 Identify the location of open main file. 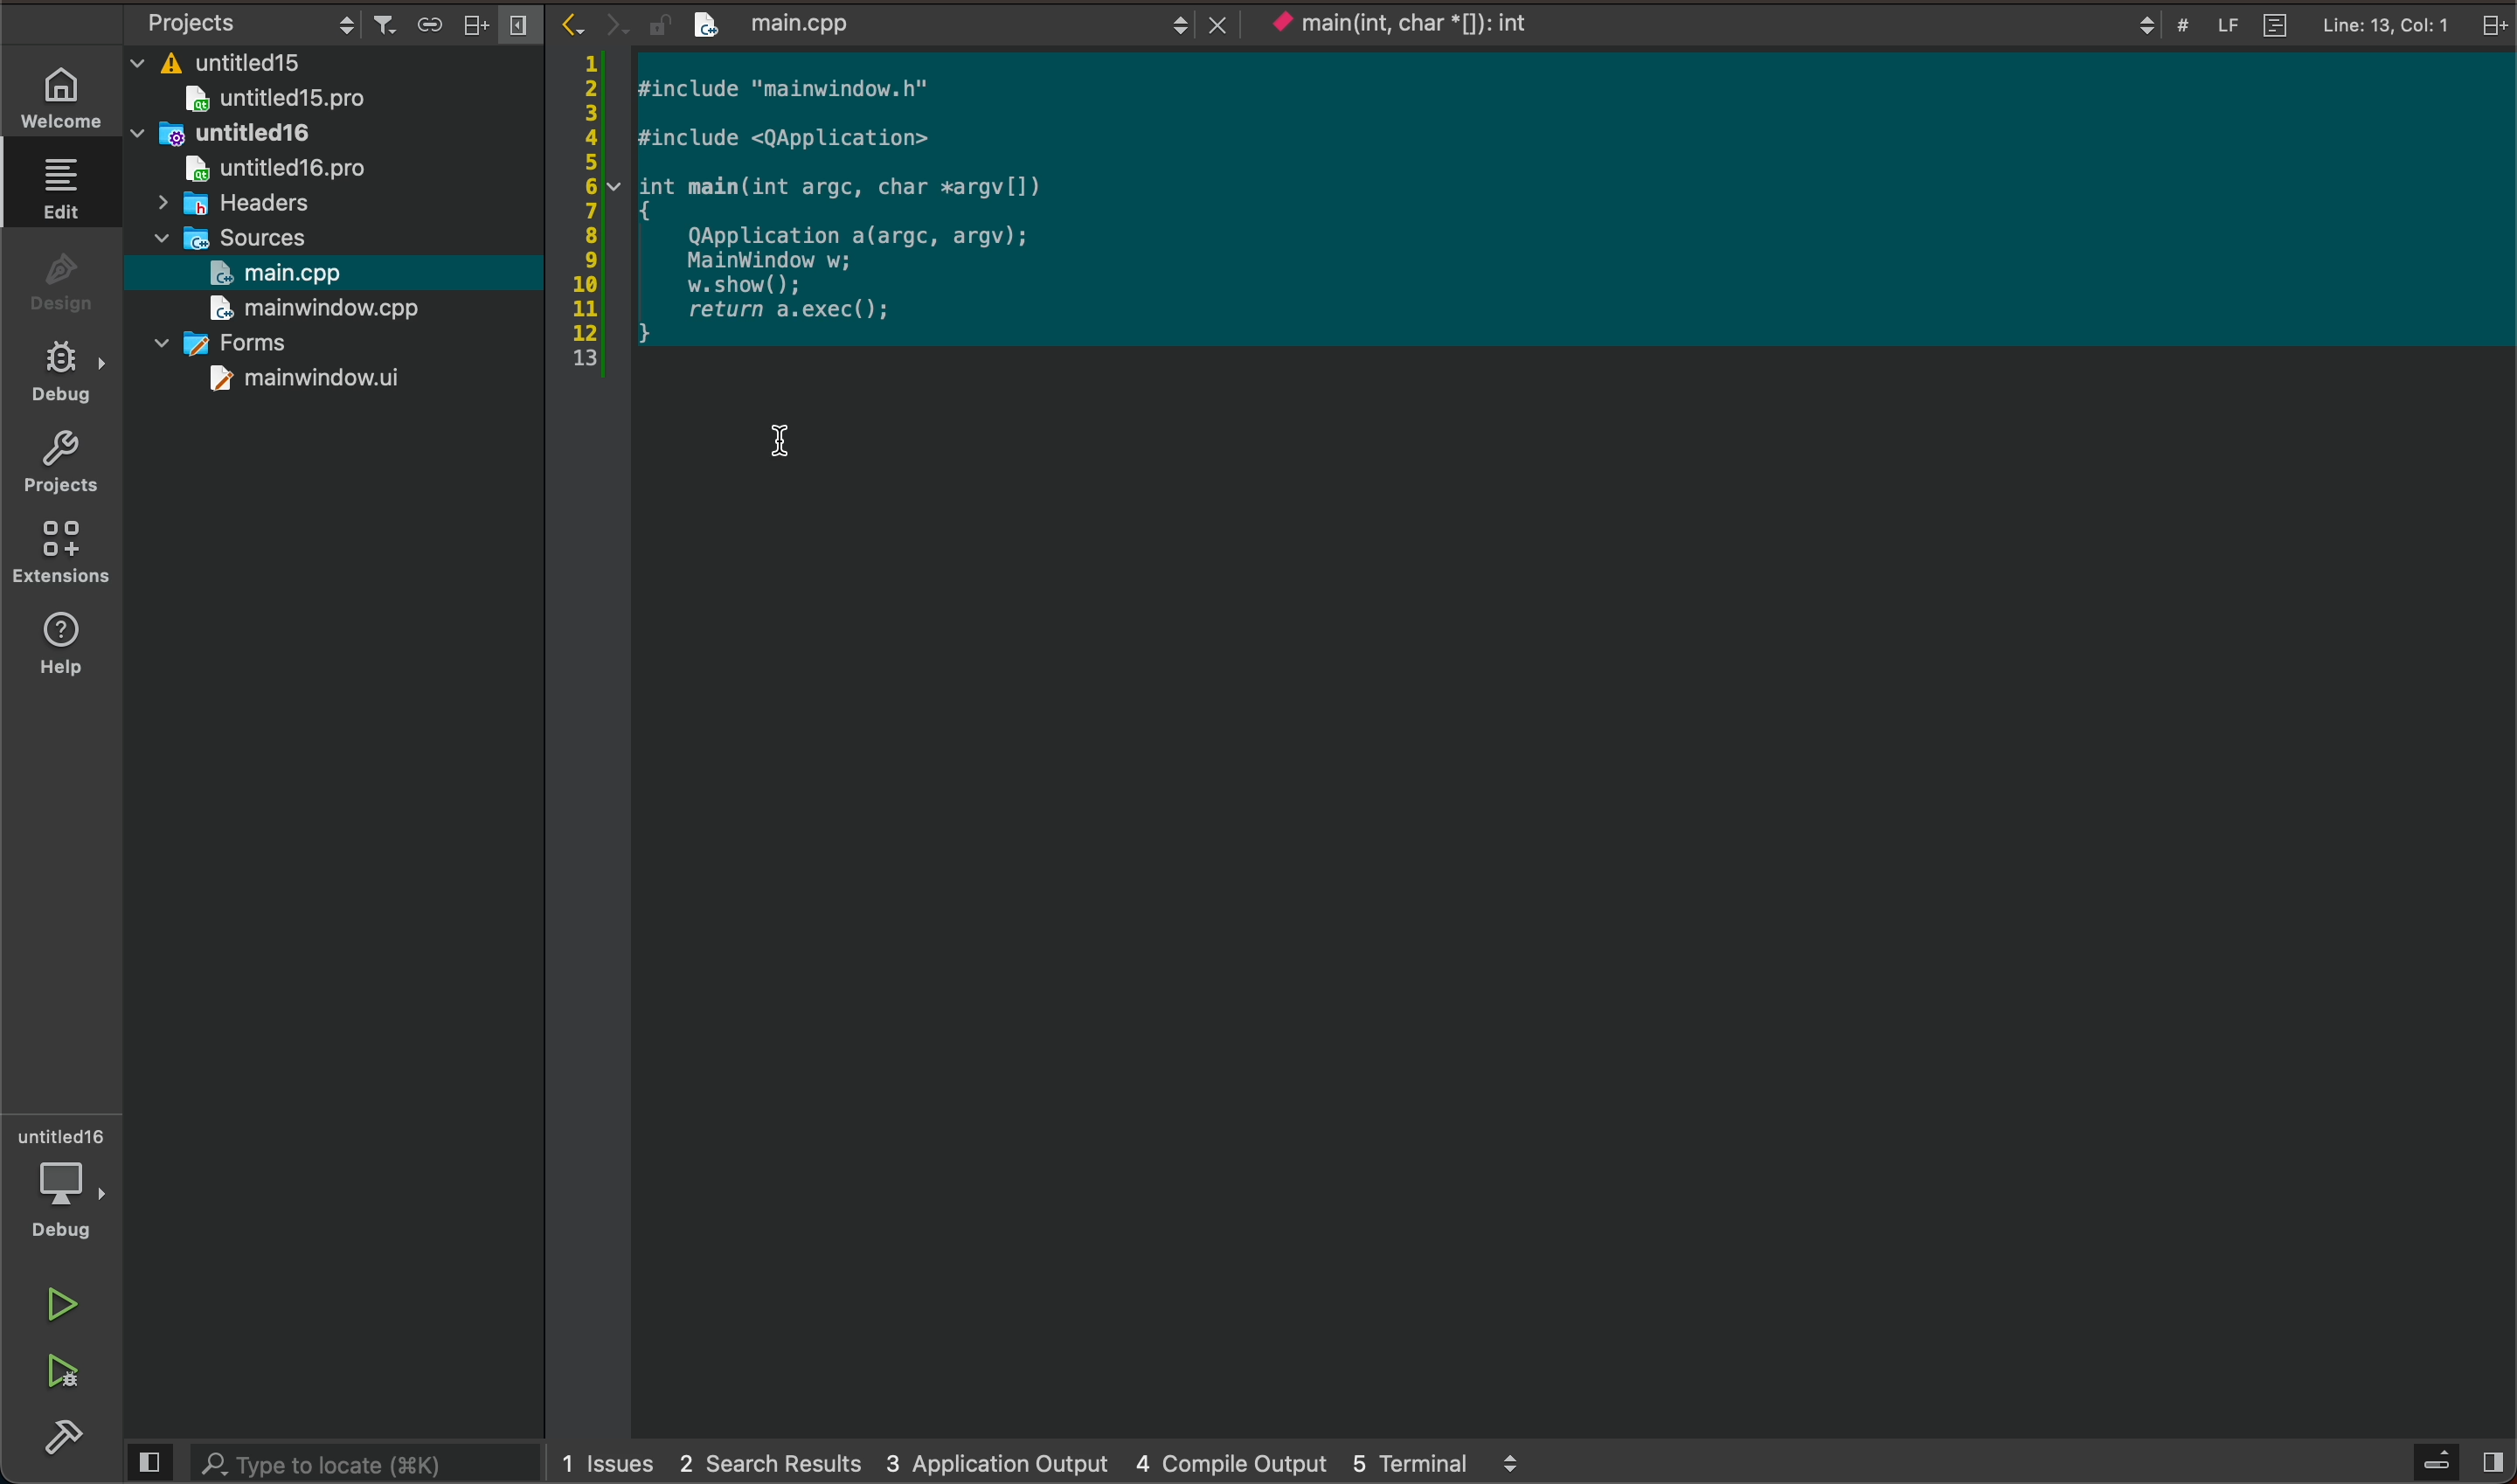
(316, 274).